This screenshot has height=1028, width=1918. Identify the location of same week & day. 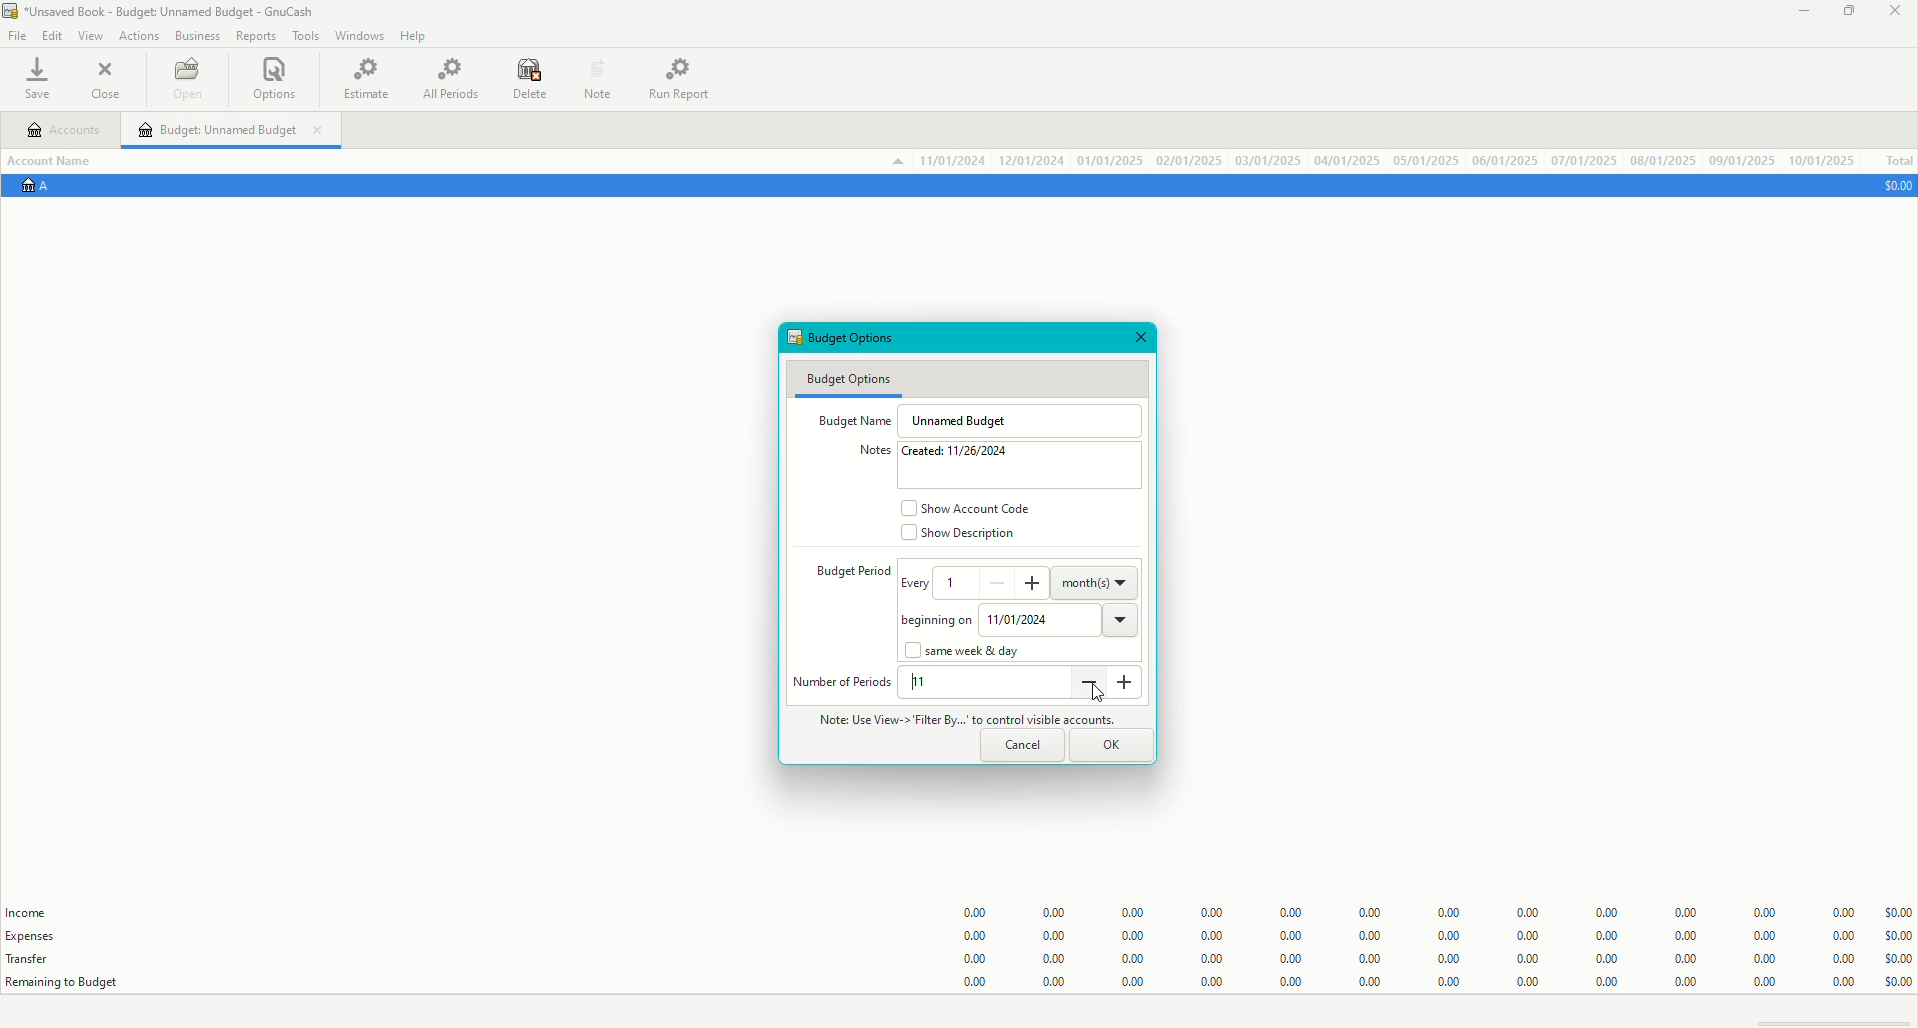
(970, 652).